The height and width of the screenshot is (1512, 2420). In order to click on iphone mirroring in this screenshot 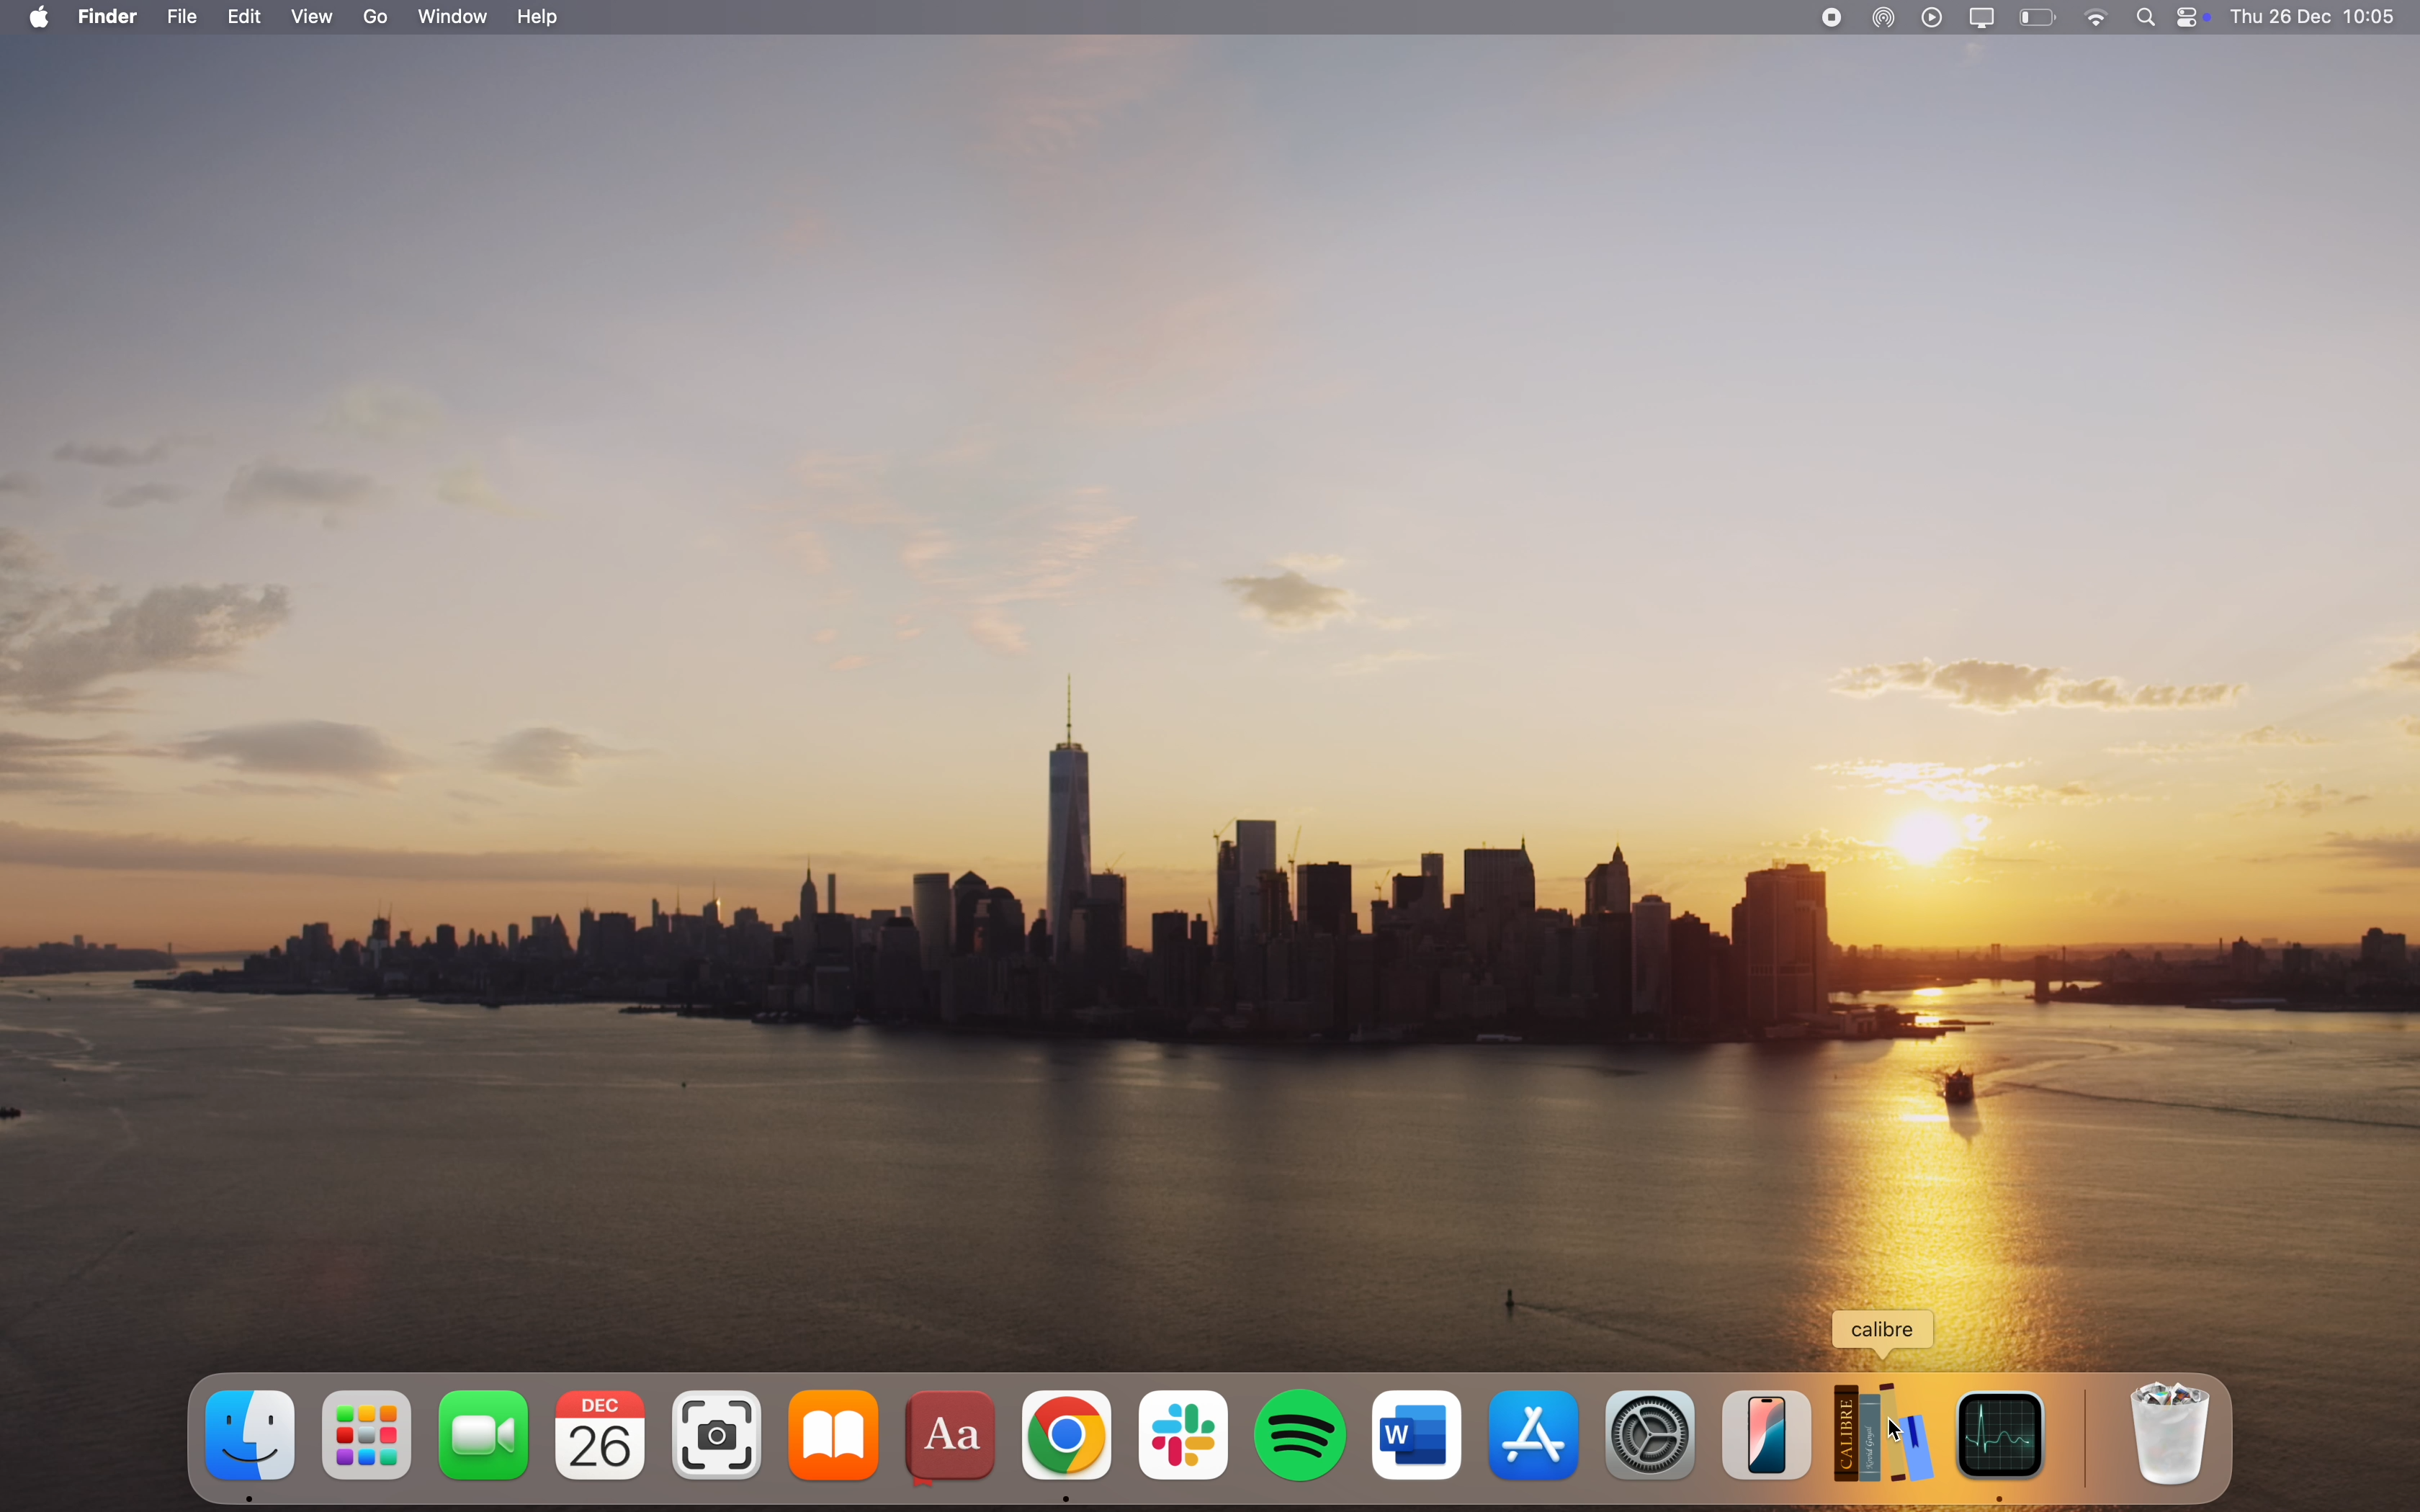, I will do `click(1765, 1434)`.